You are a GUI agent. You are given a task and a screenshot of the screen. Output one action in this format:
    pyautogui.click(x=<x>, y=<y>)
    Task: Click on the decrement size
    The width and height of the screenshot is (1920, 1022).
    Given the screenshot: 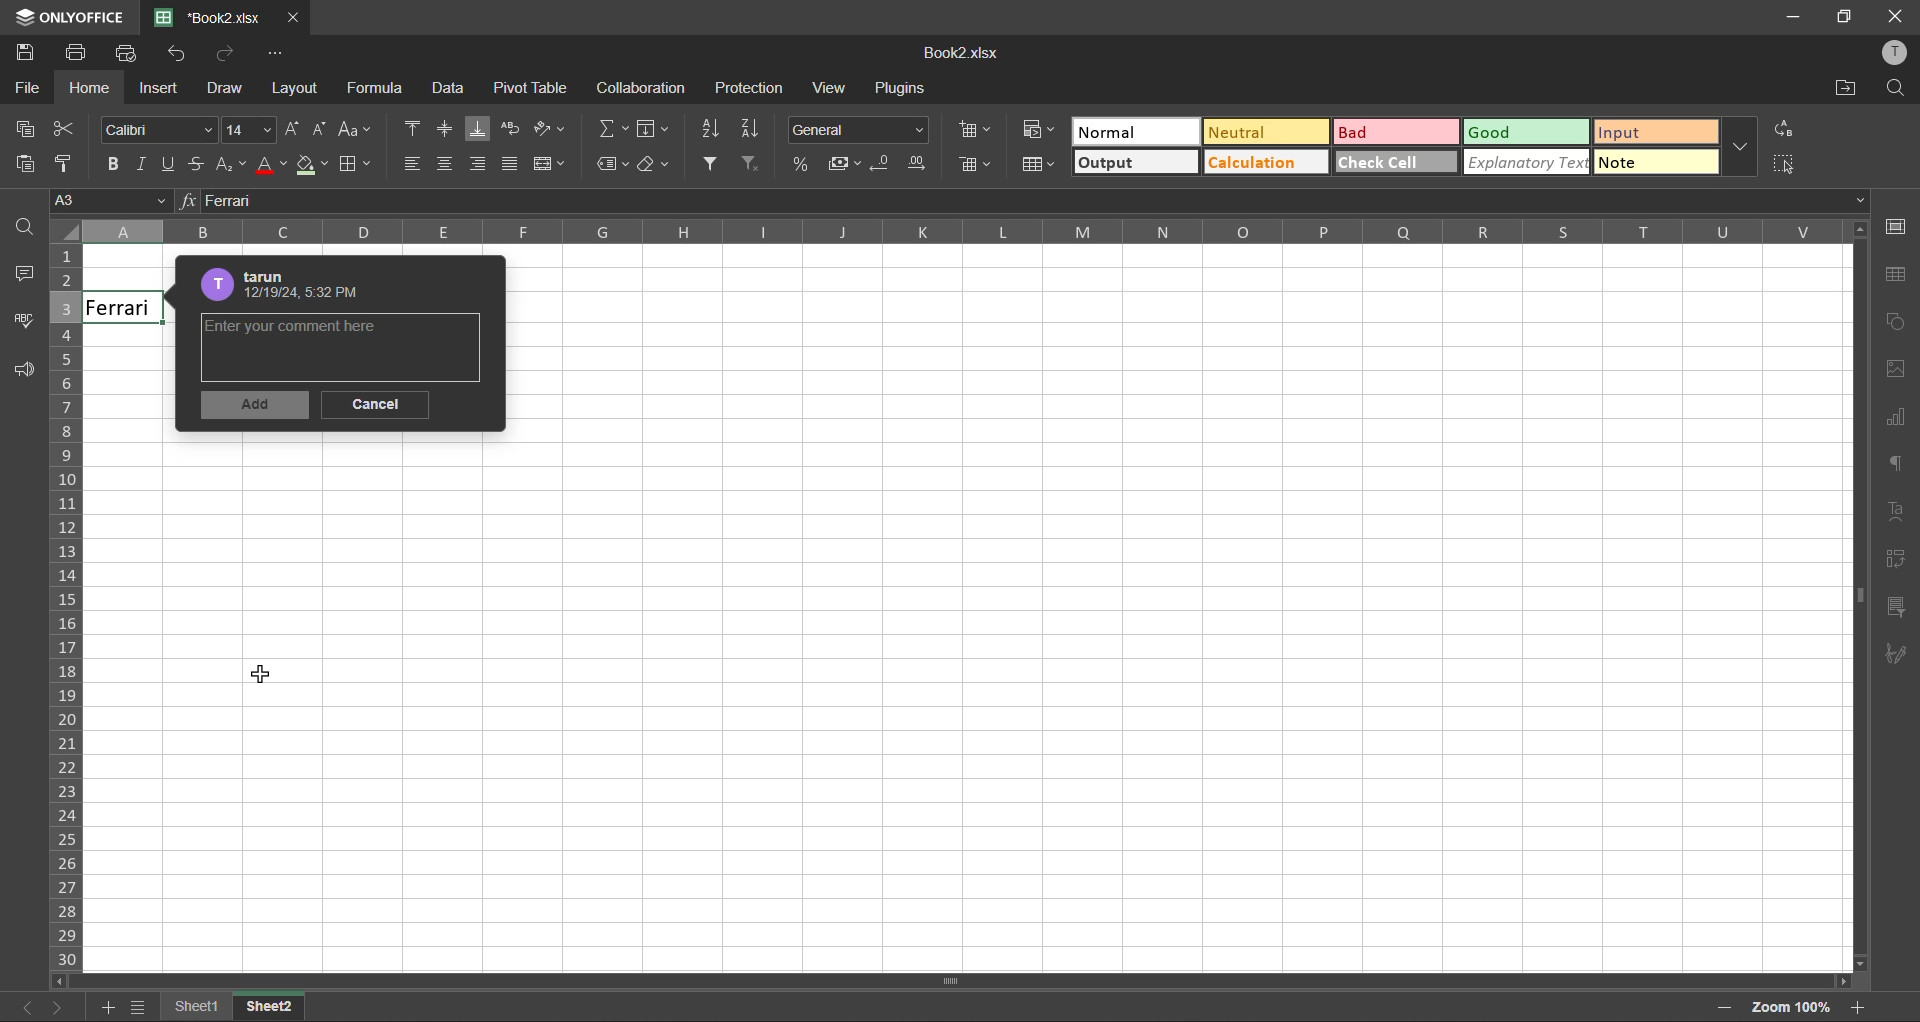 What is the action you would take?
    pyautogui.click(x=321, y=129)
    